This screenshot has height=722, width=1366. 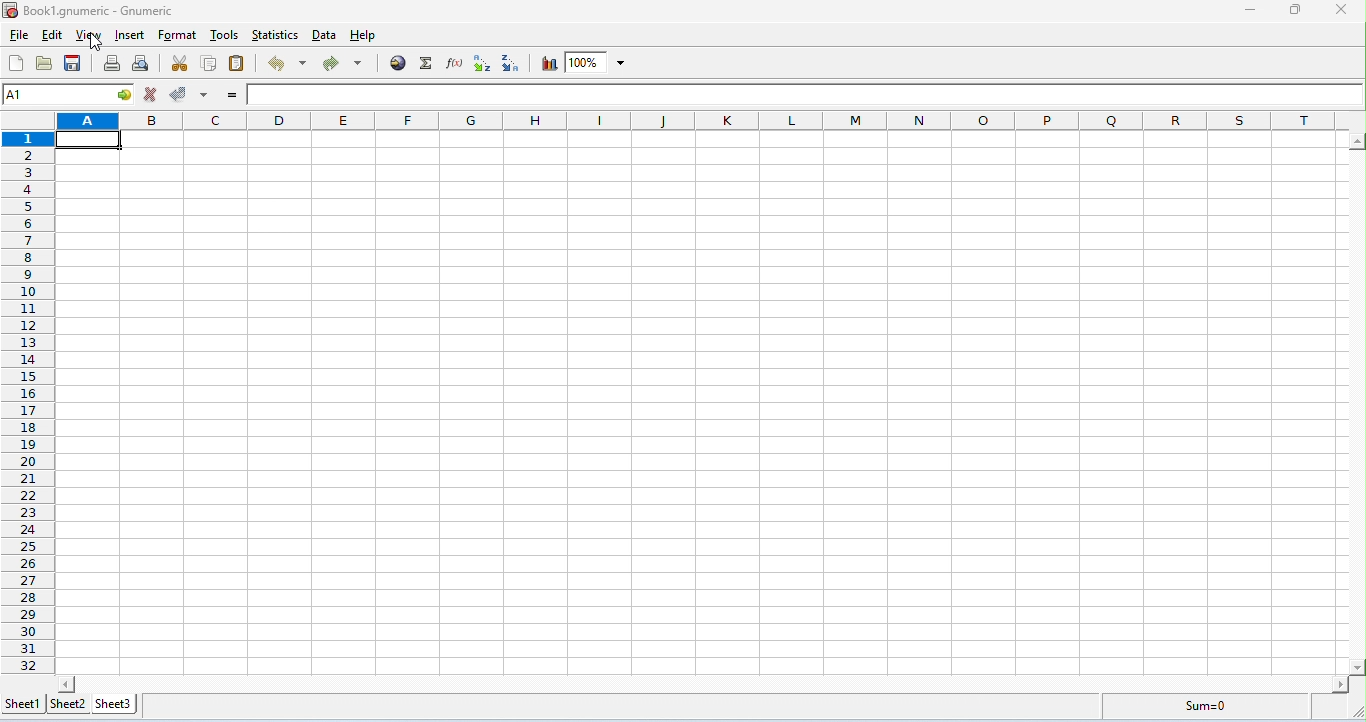 What do you see at coordinates (151, 94) in the screenshot?
I see `reject` at bounding box center [151, 94].